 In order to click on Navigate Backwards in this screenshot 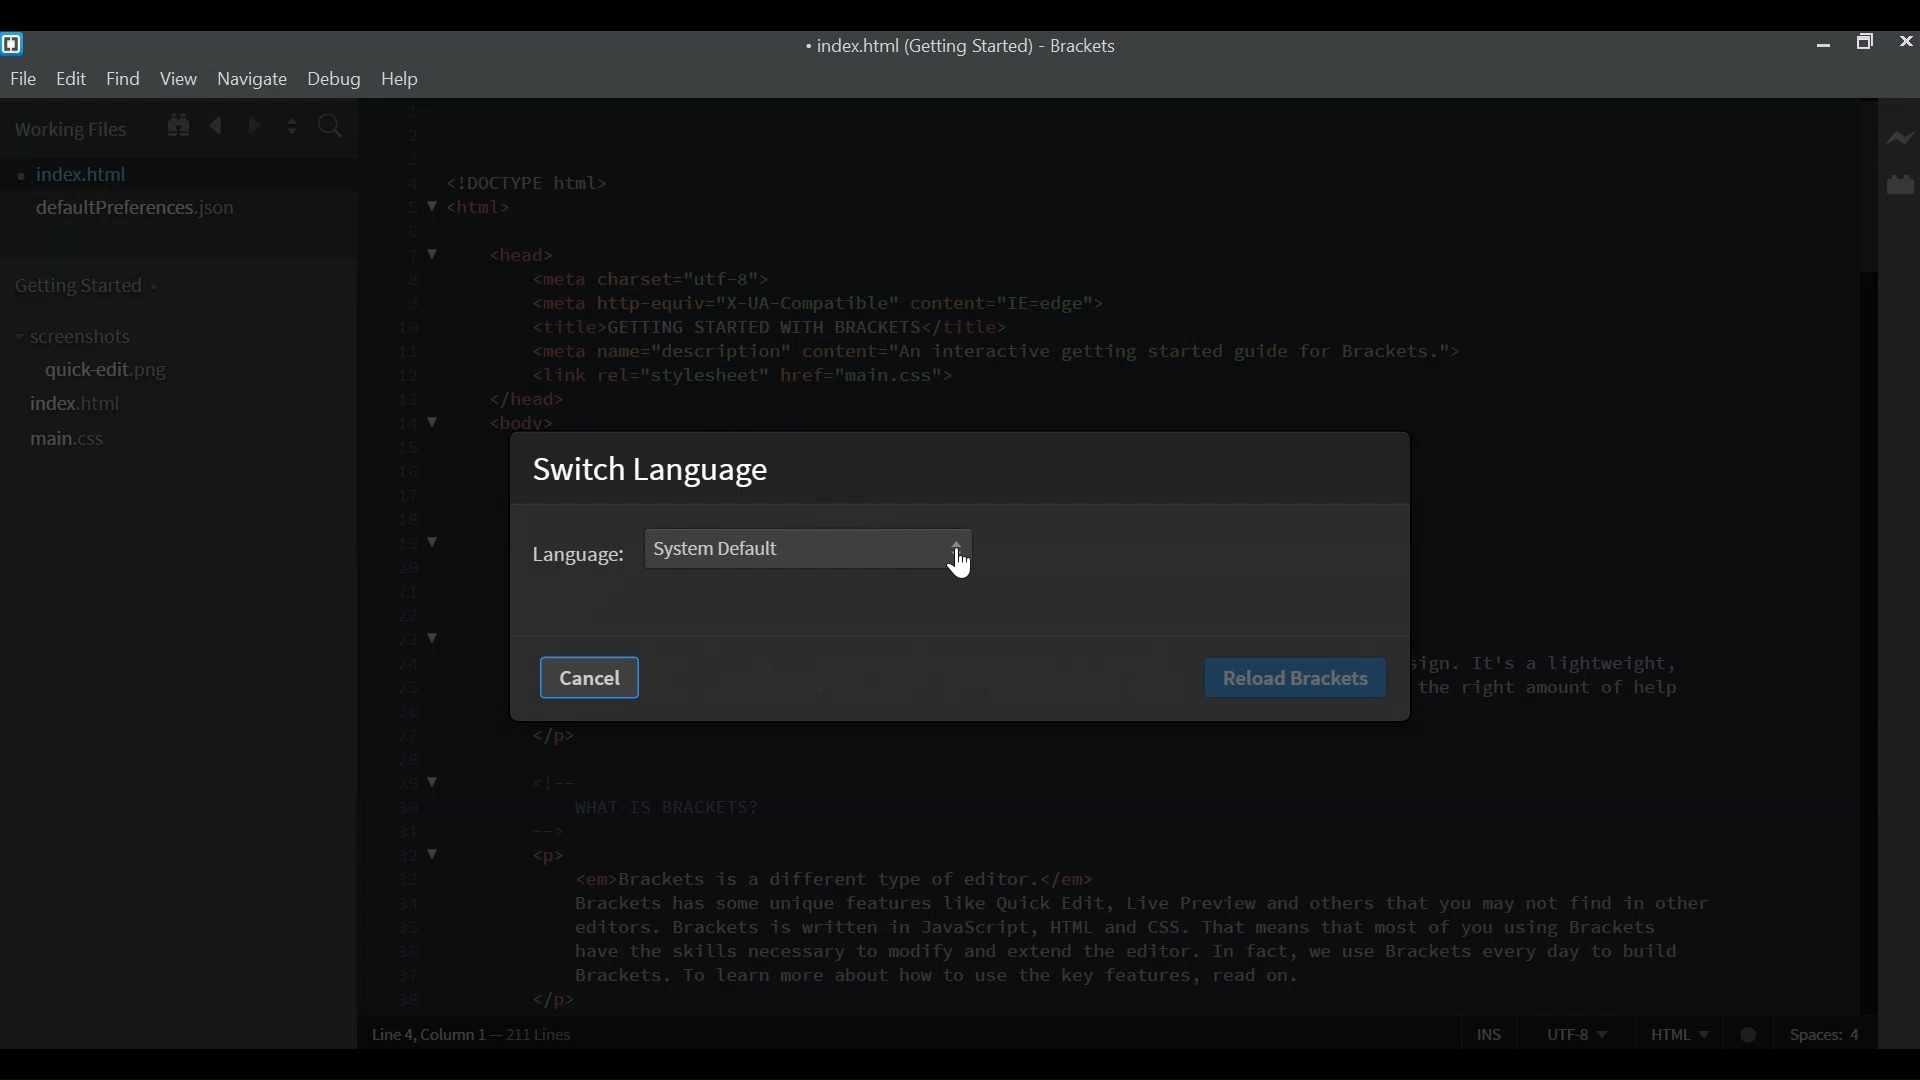, I will do `click(217, 122)`.